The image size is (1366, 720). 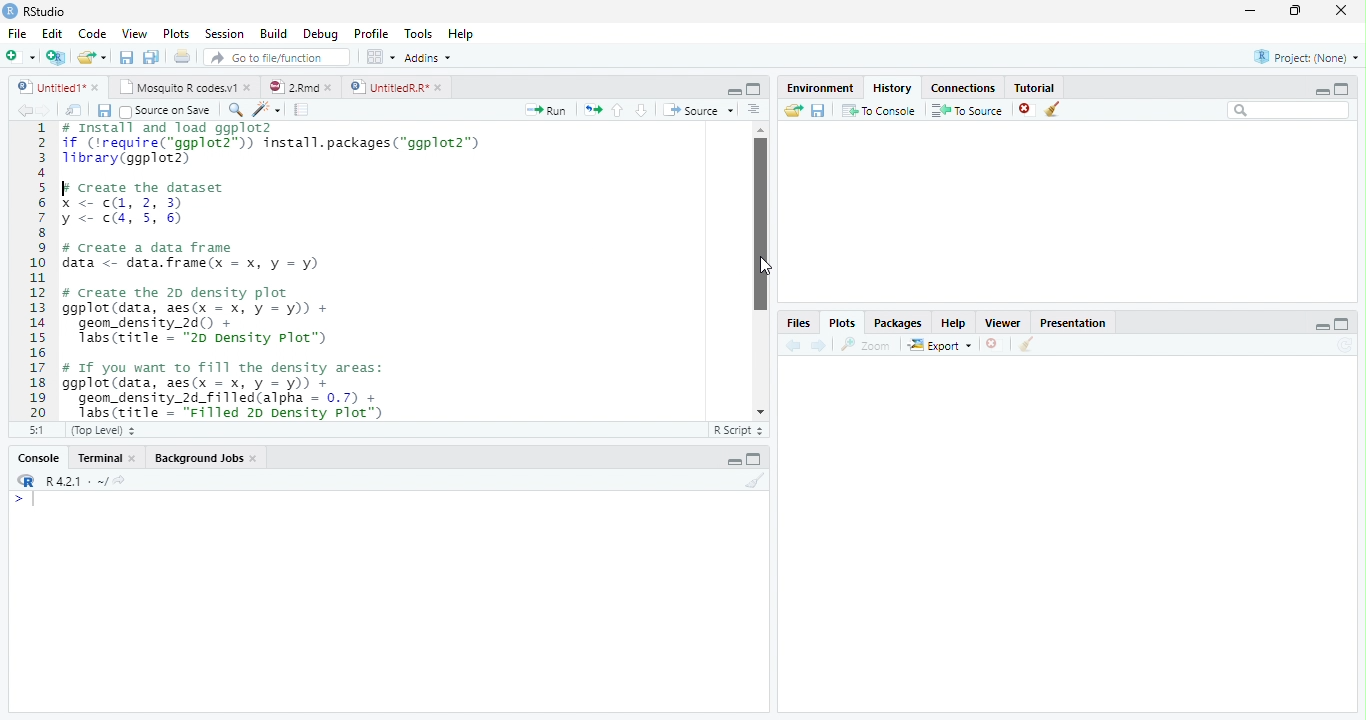 What do you see at coordinates (760, 412) in the screenshot?
I see `Scrollbar down` at bounding box center [760, 412].